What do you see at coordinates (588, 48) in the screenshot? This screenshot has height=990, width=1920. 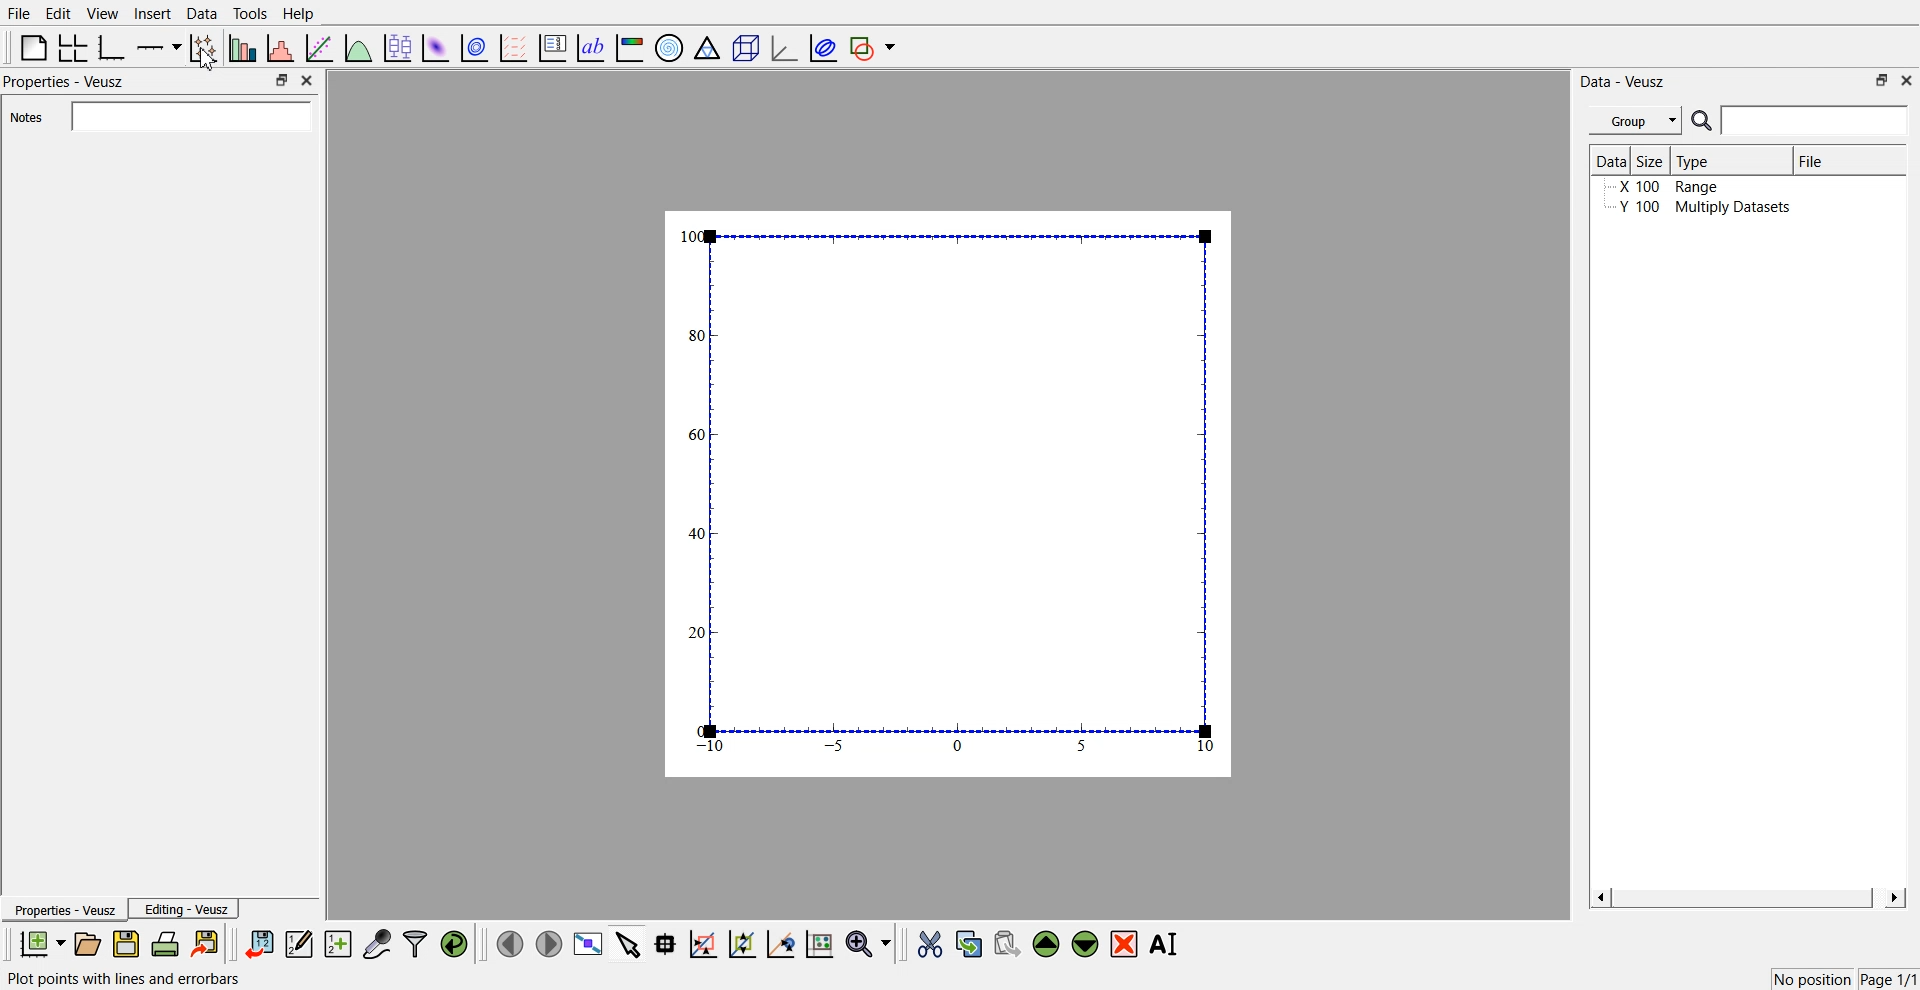 I see `text label` at bounding box center [588, 48].